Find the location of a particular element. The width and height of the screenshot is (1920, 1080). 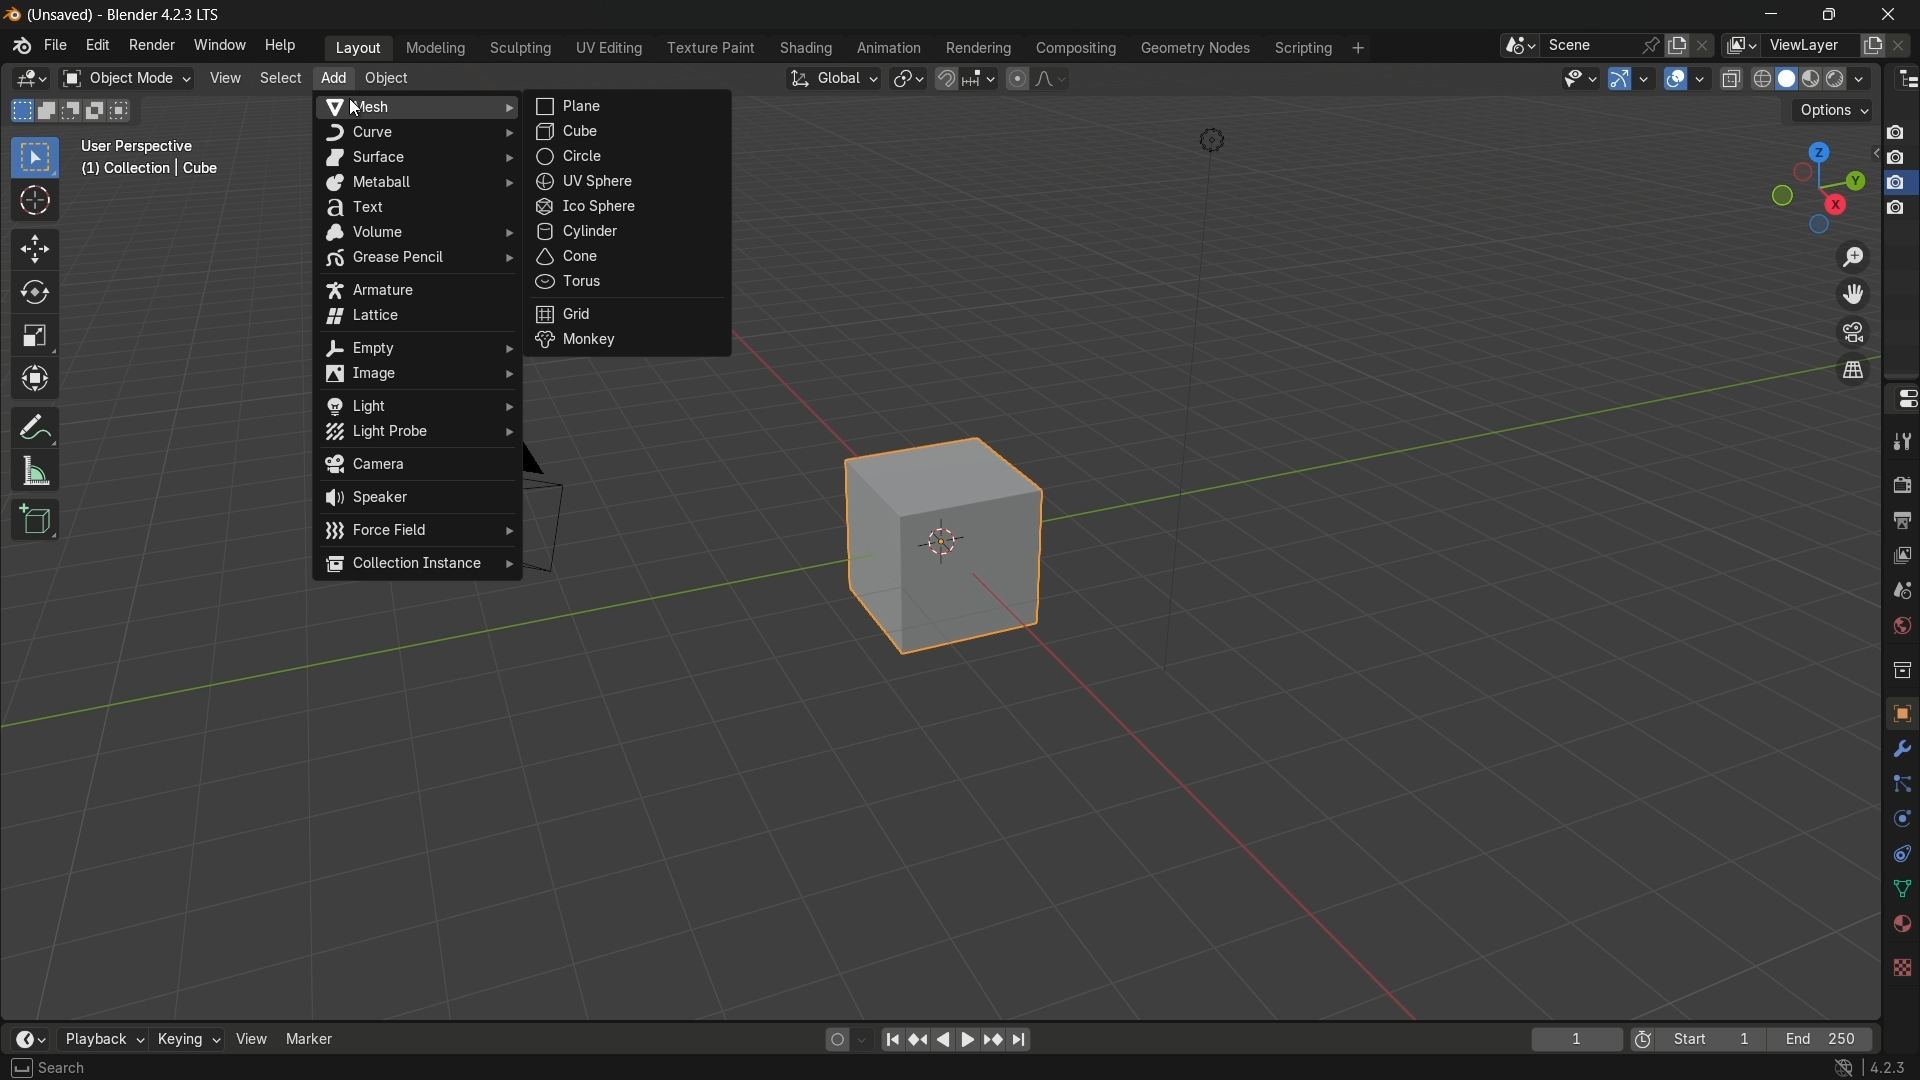

measure is located at coordinates (36, 472).